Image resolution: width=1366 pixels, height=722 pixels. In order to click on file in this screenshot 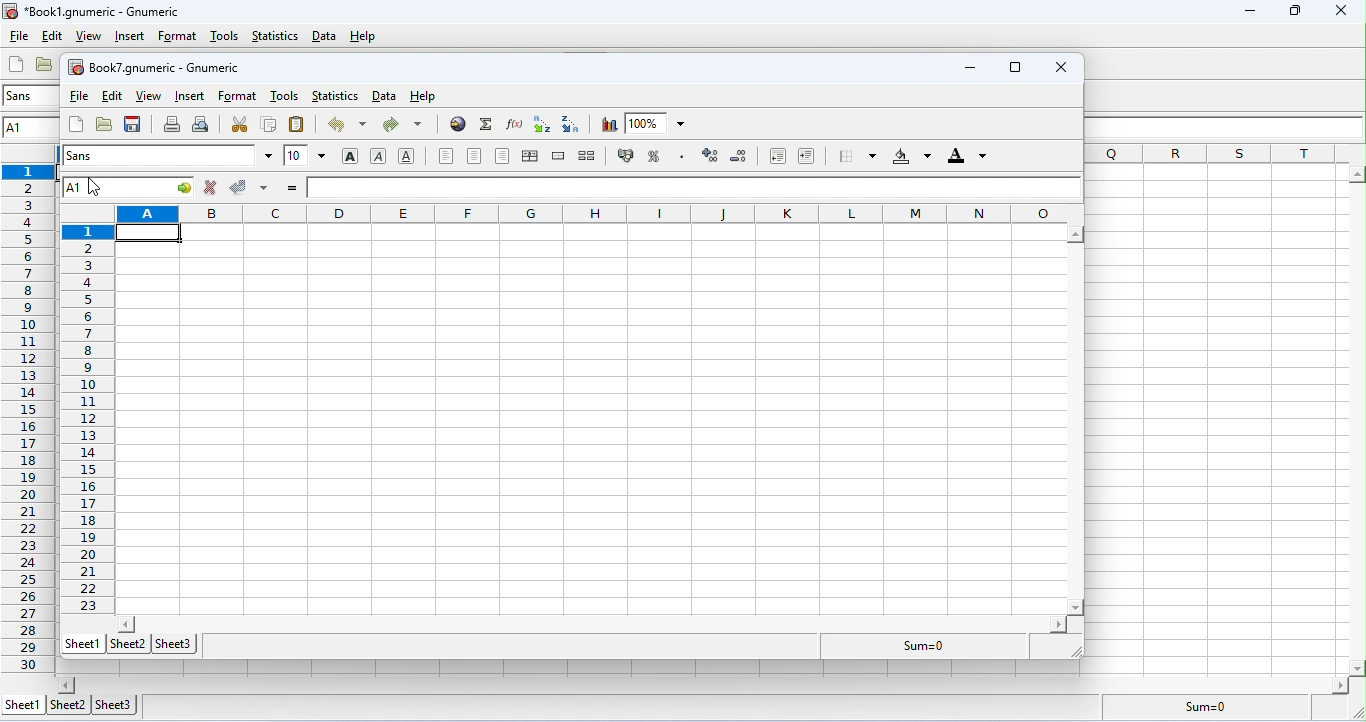, I will do `click(19, 35)`.